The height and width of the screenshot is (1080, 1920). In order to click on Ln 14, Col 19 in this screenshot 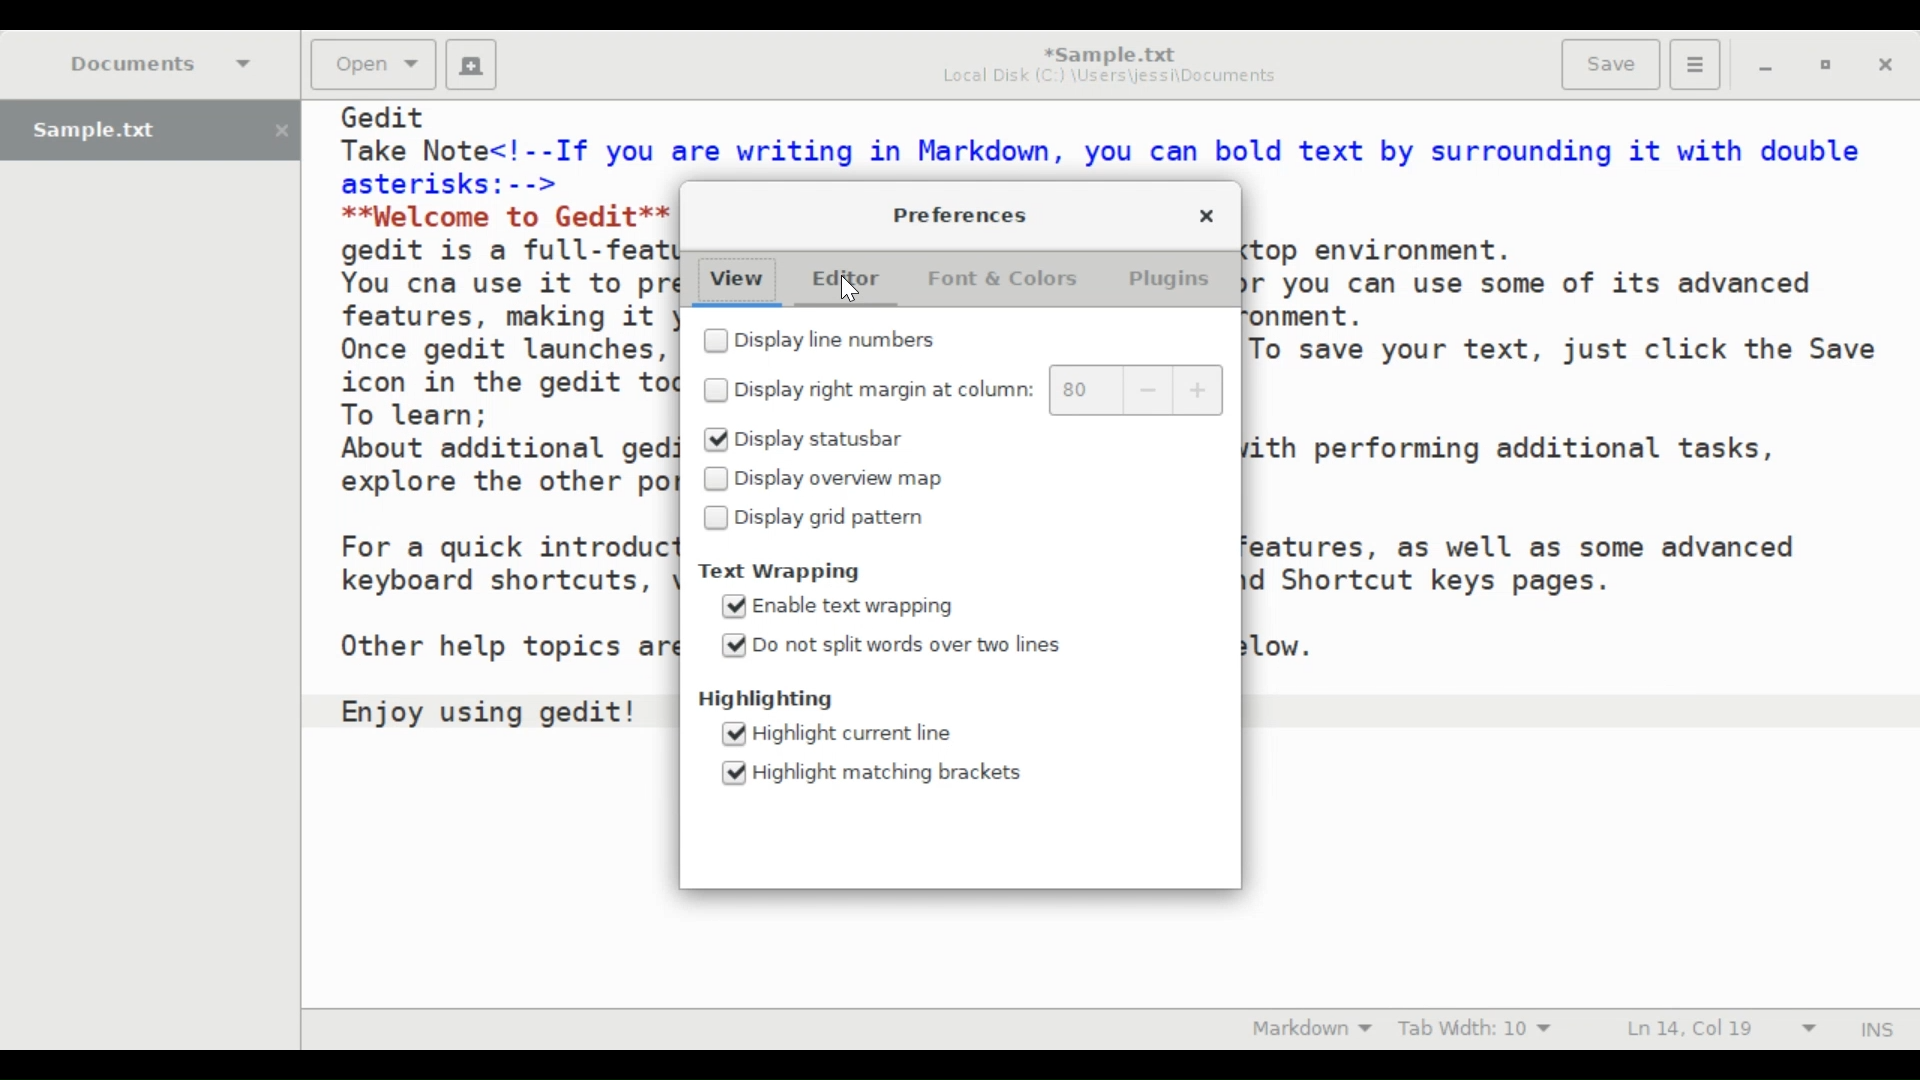, I will do `click(1718, 1028)`.